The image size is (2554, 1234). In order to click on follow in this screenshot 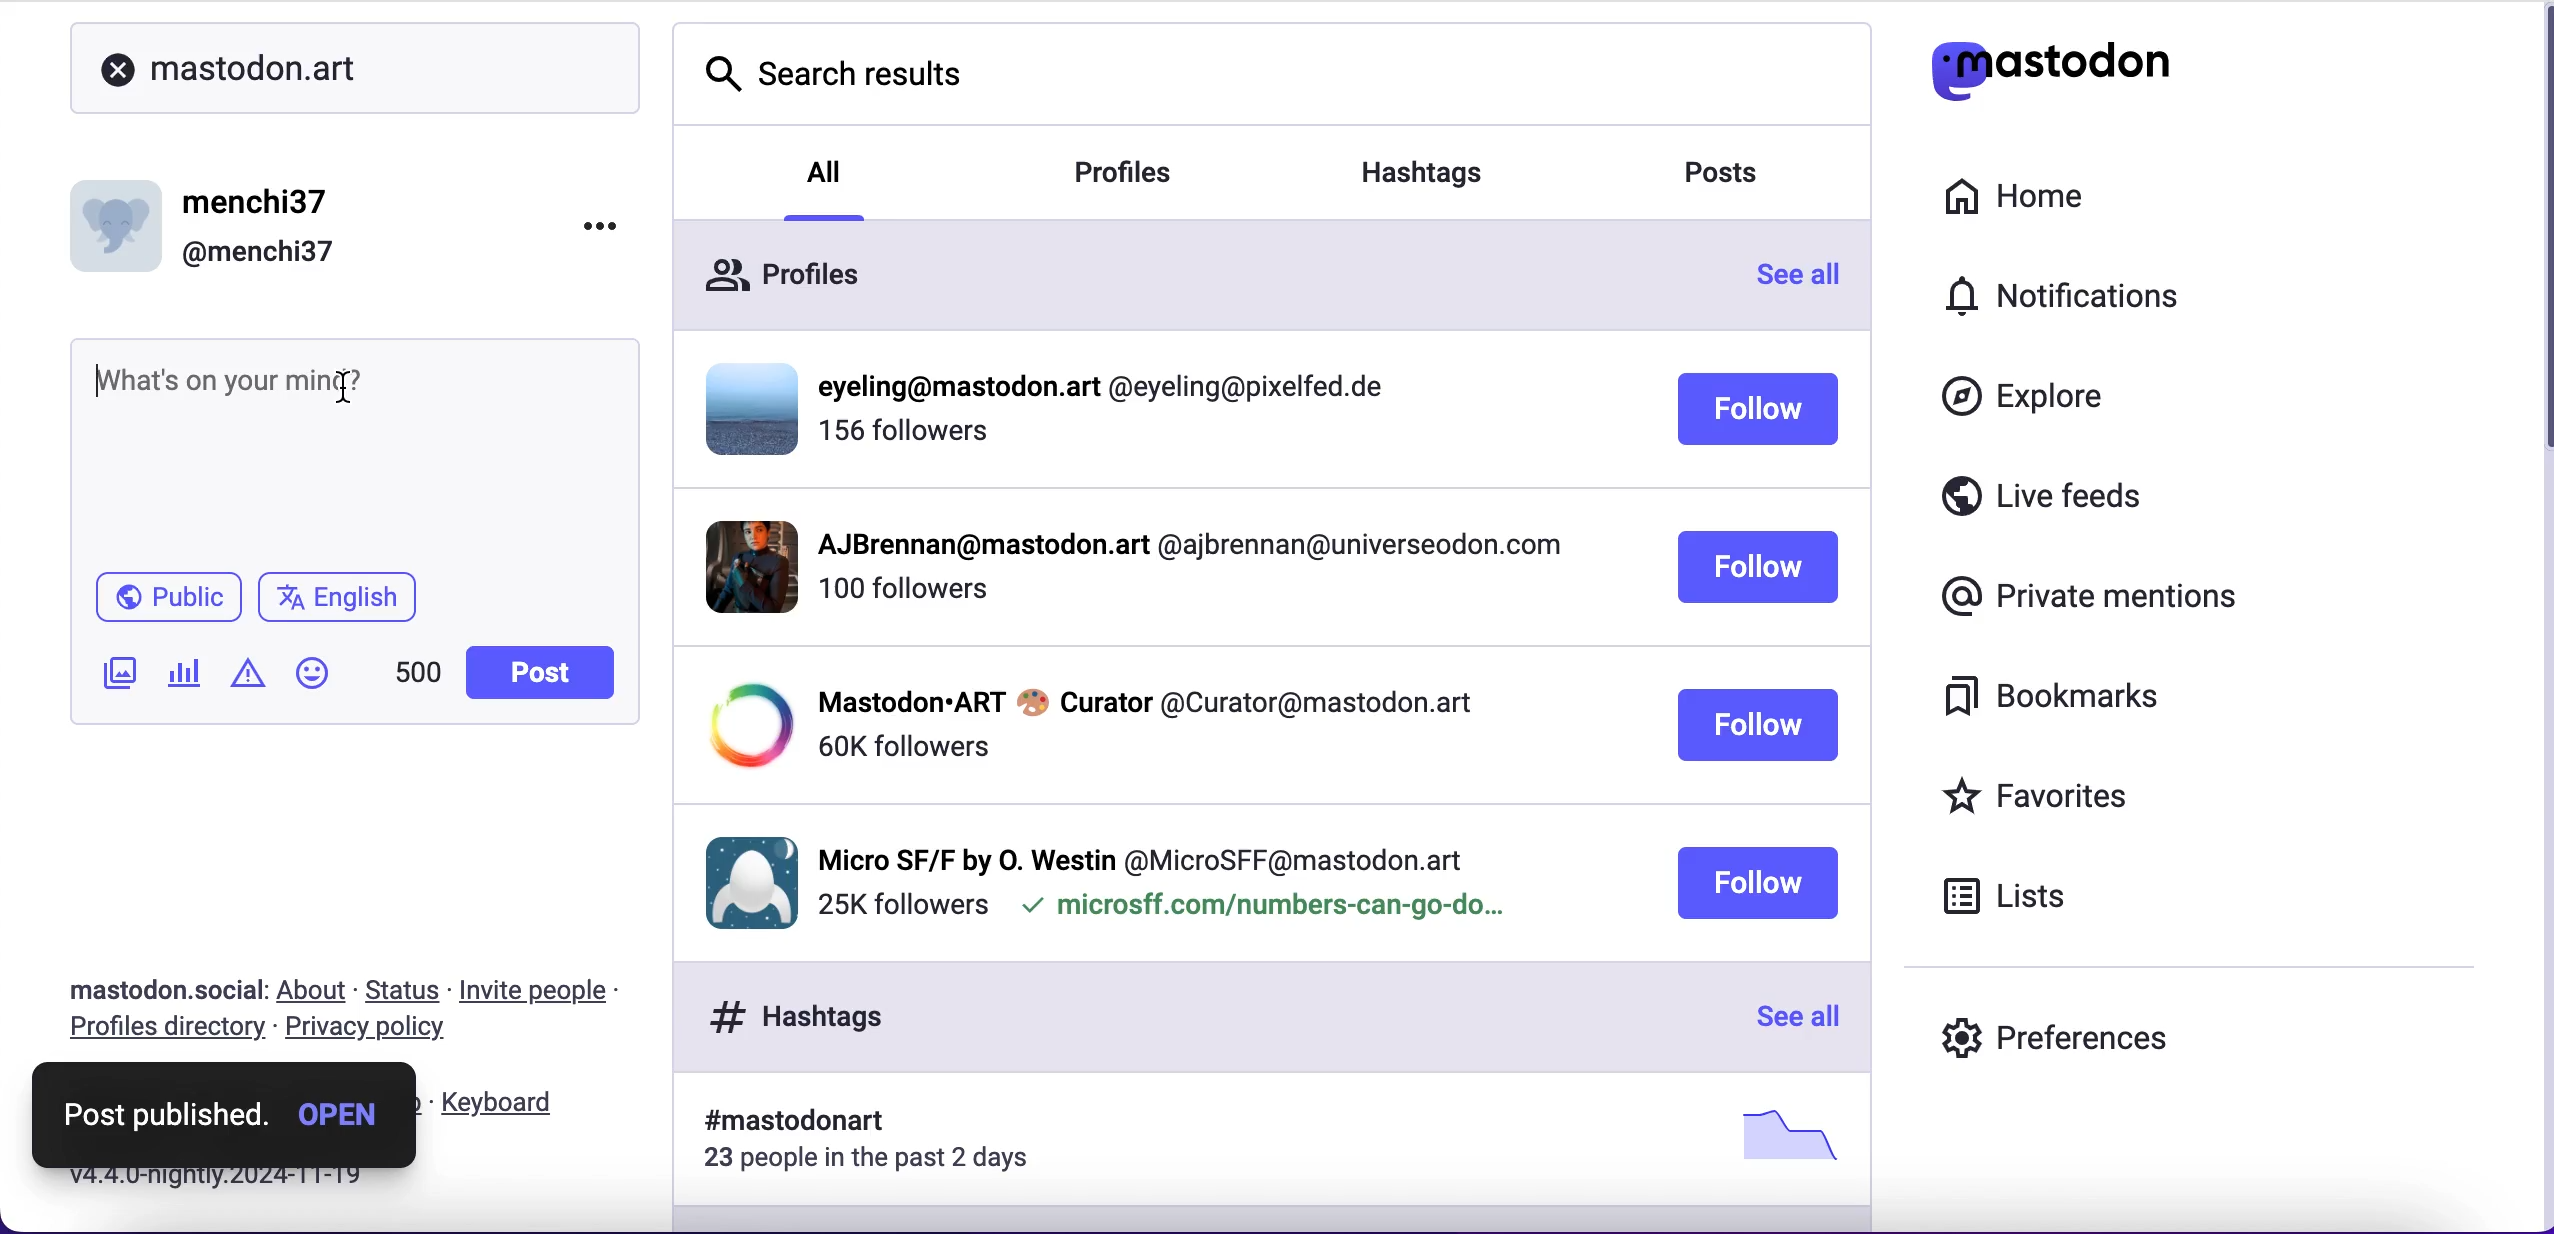, I will do `click(1759, 569)`.